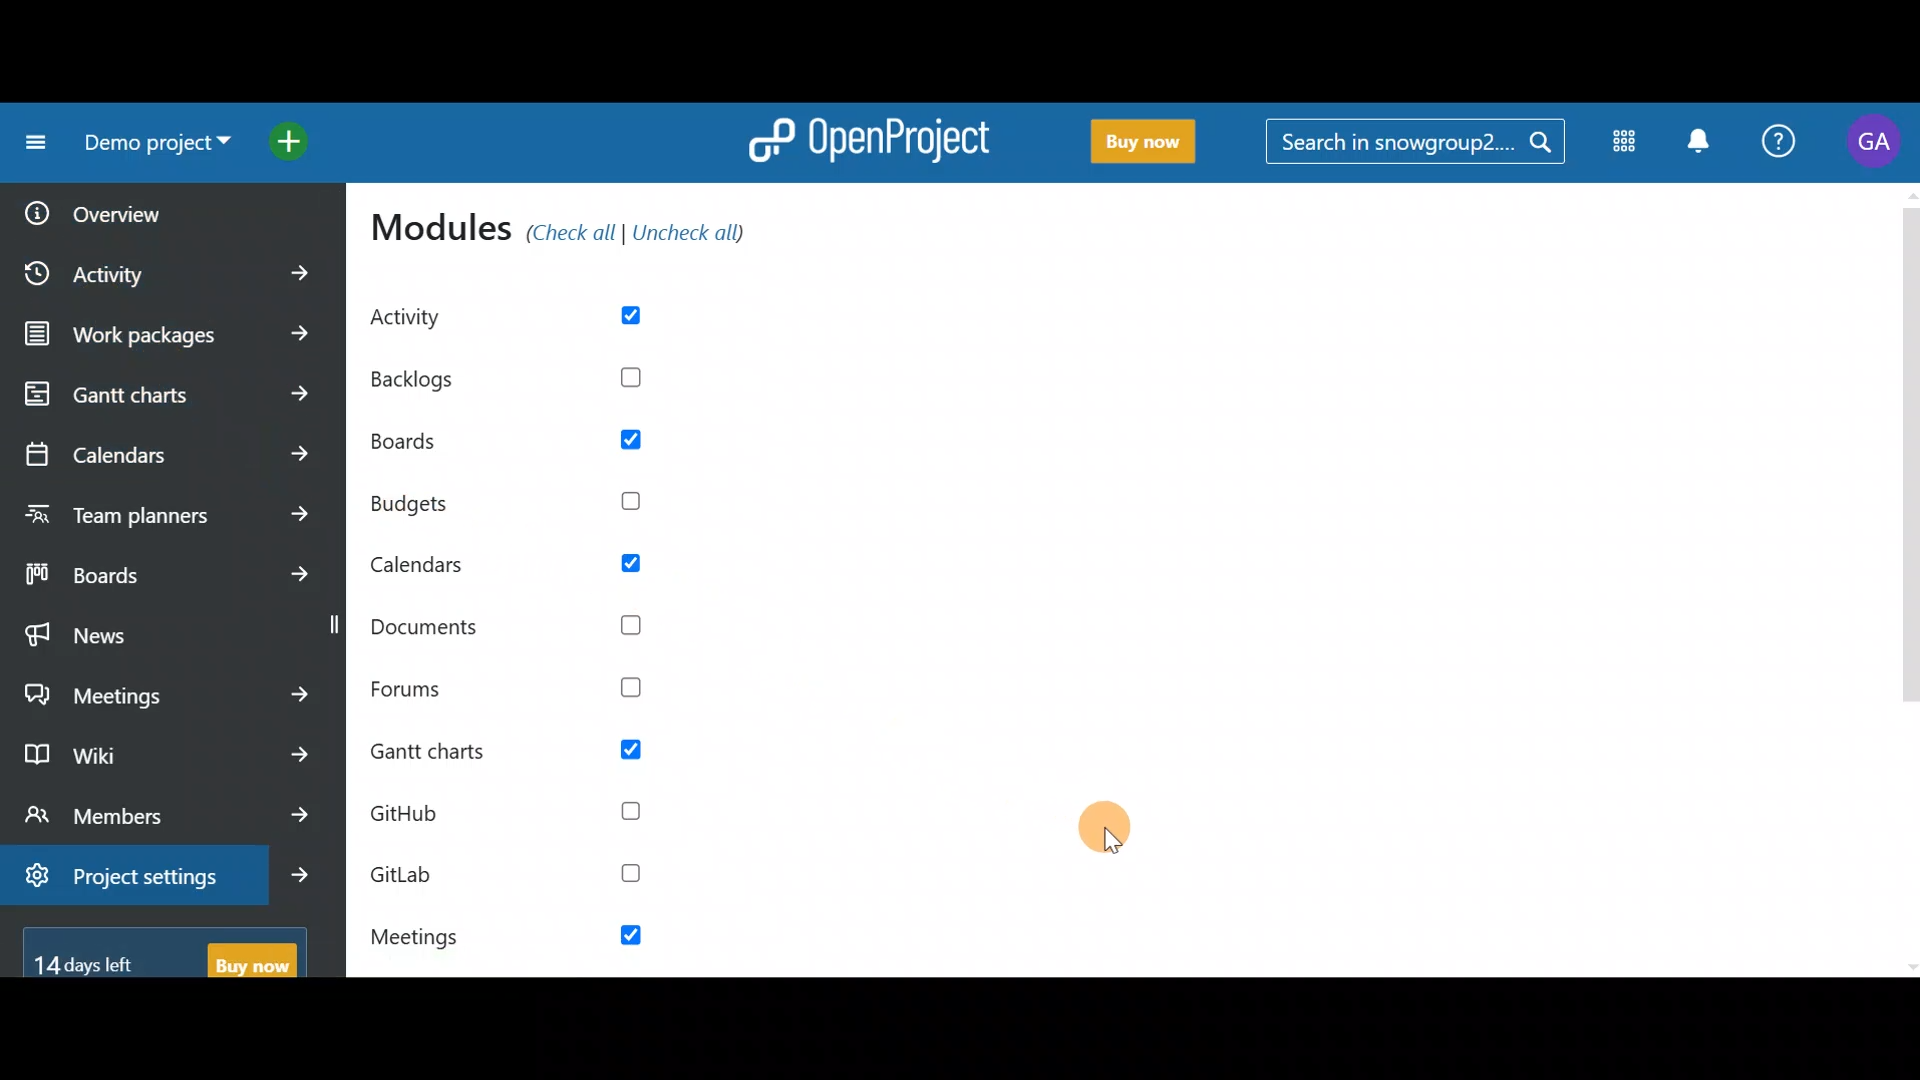 This screenshot has height=1080, width=1920. What do you see at coordinates (152, 142) in the screenshot?
I see `Project name` at bounding box center [152, 142].